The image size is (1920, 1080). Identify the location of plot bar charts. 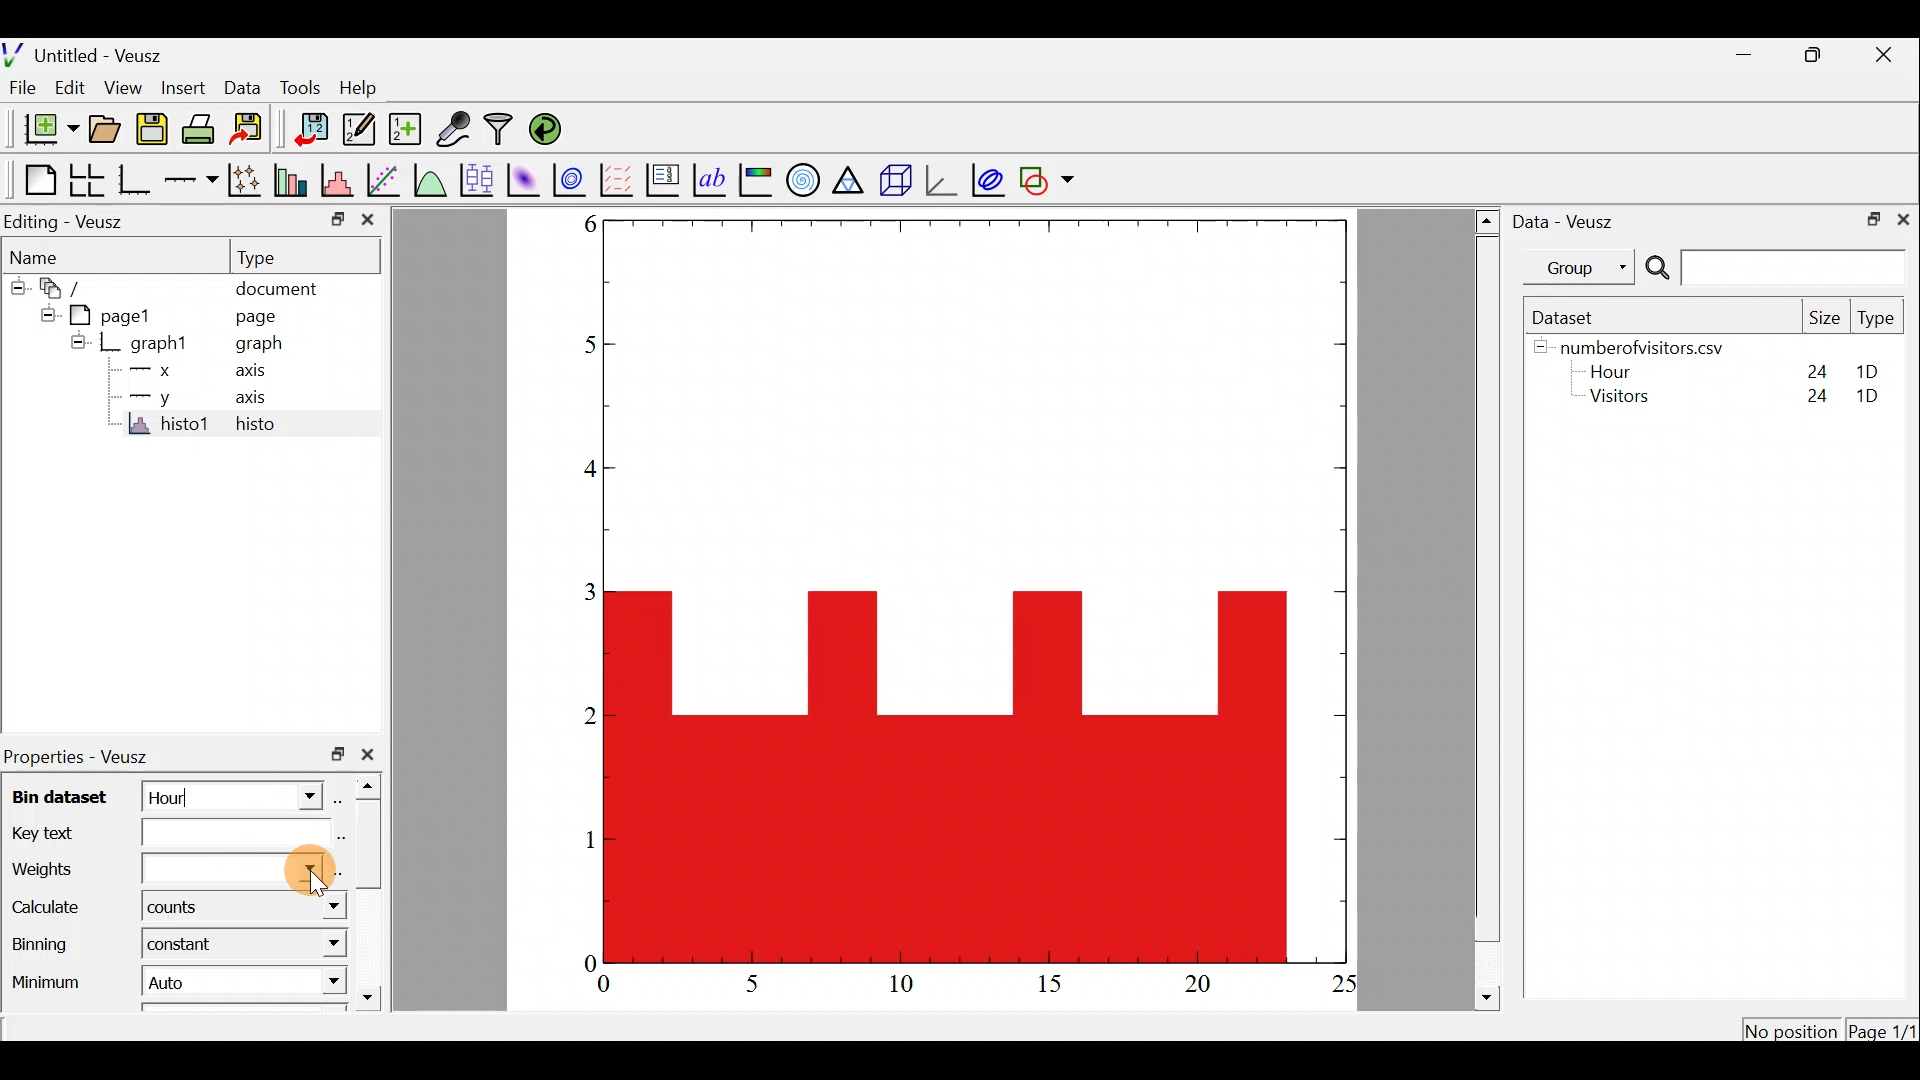
(290, 178).